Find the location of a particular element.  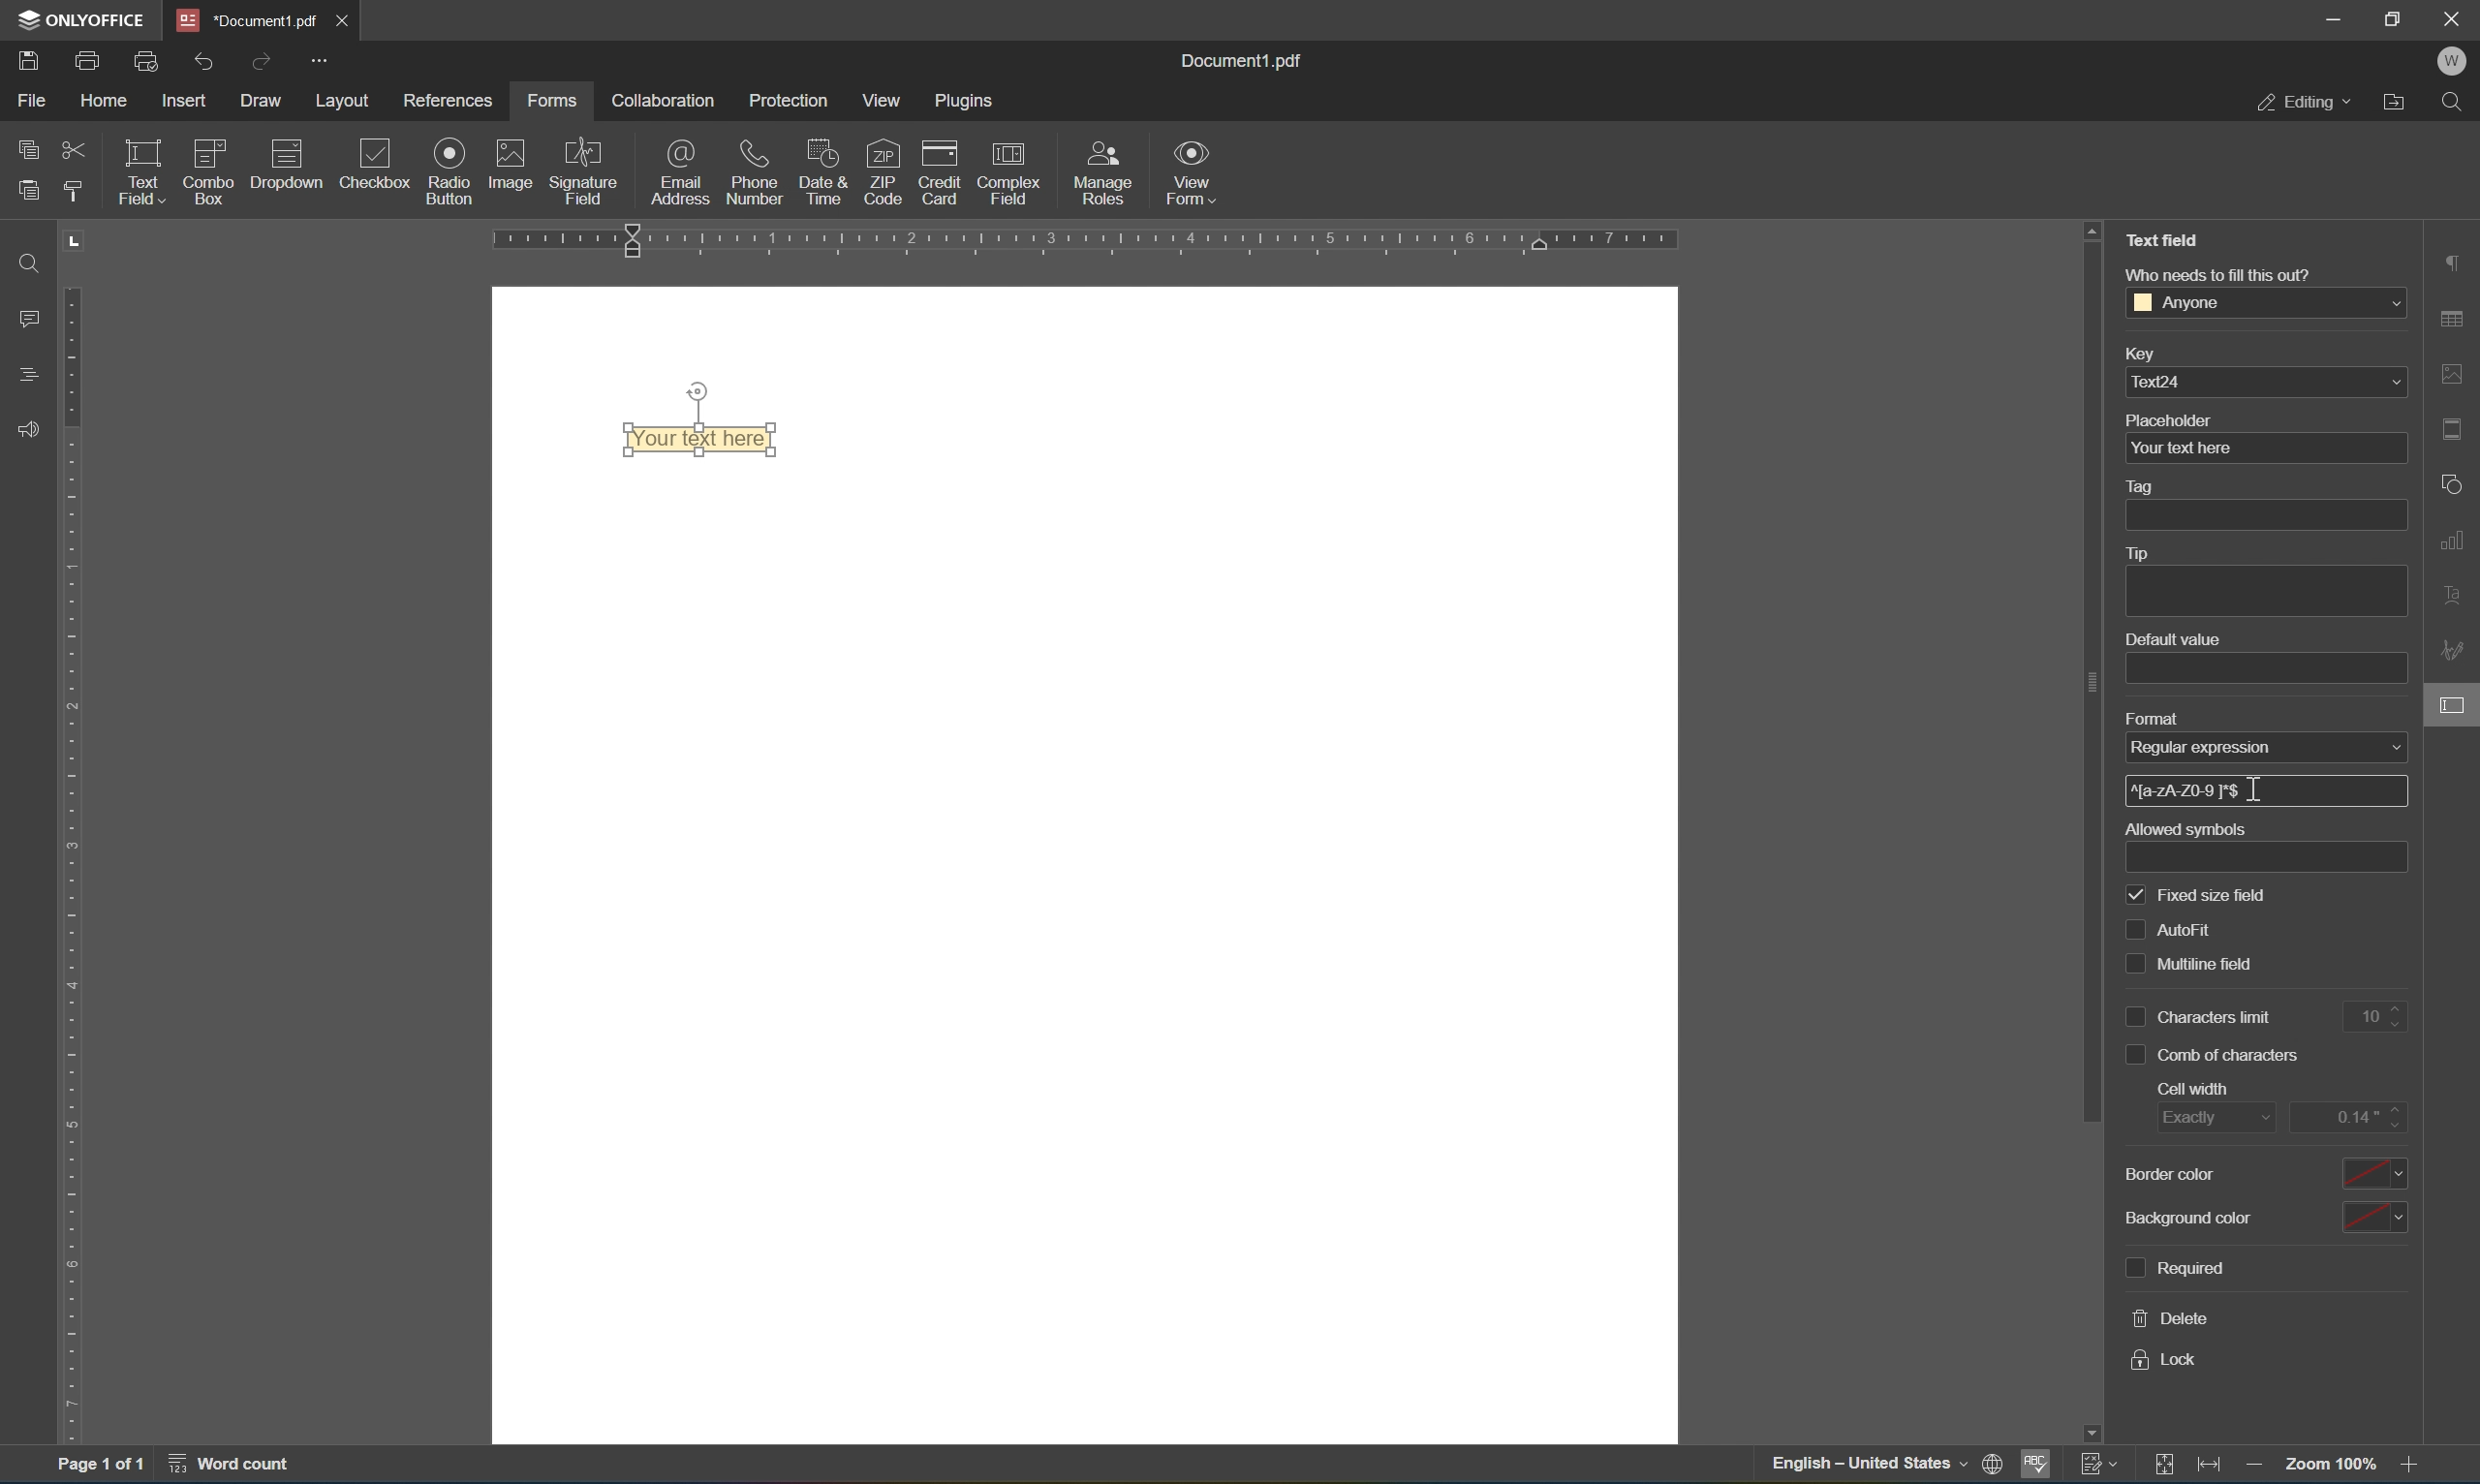

close is located at coordinates (2455, 16).